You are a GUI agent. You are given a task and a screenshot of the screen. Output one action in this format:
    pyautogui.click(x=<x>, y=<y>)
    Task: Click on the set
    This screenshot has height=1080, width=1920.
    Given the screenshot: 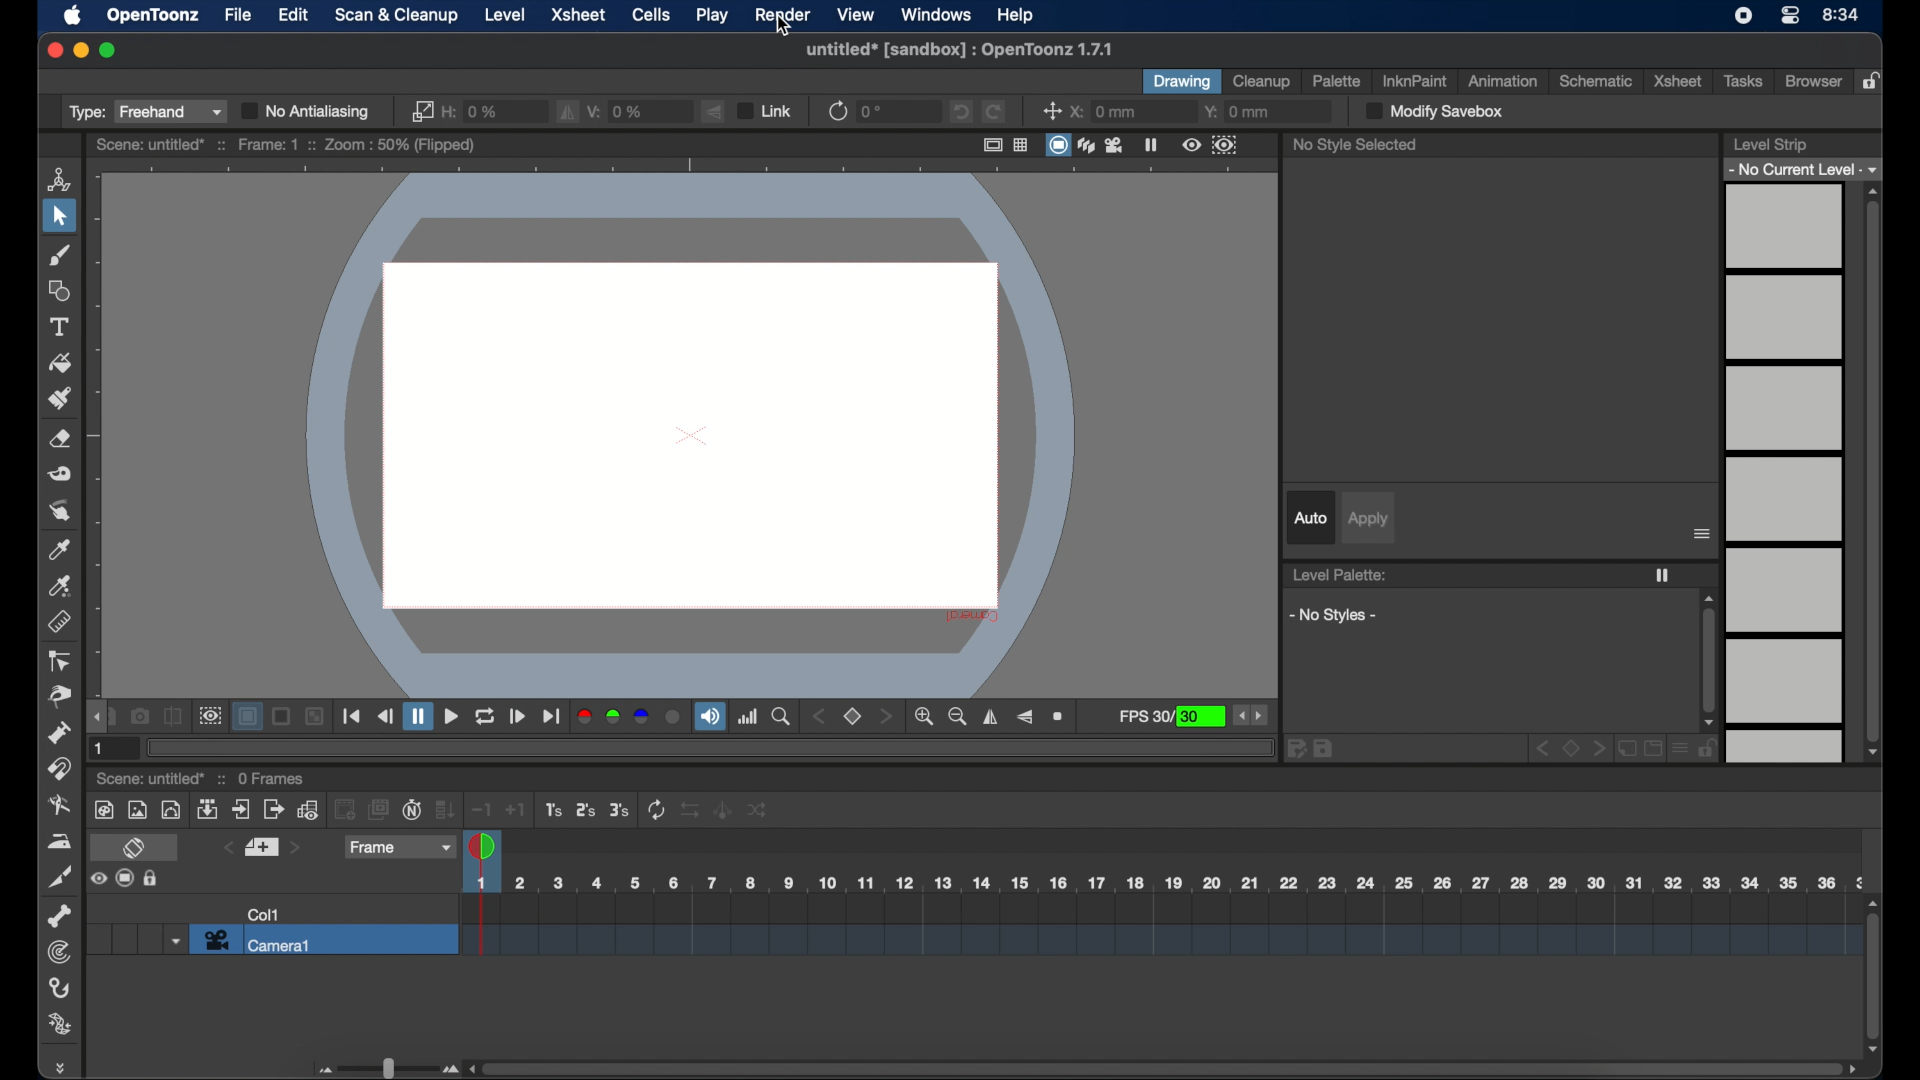 What is the action you would take?
    pyautogui.click(x=260, y=848)
    